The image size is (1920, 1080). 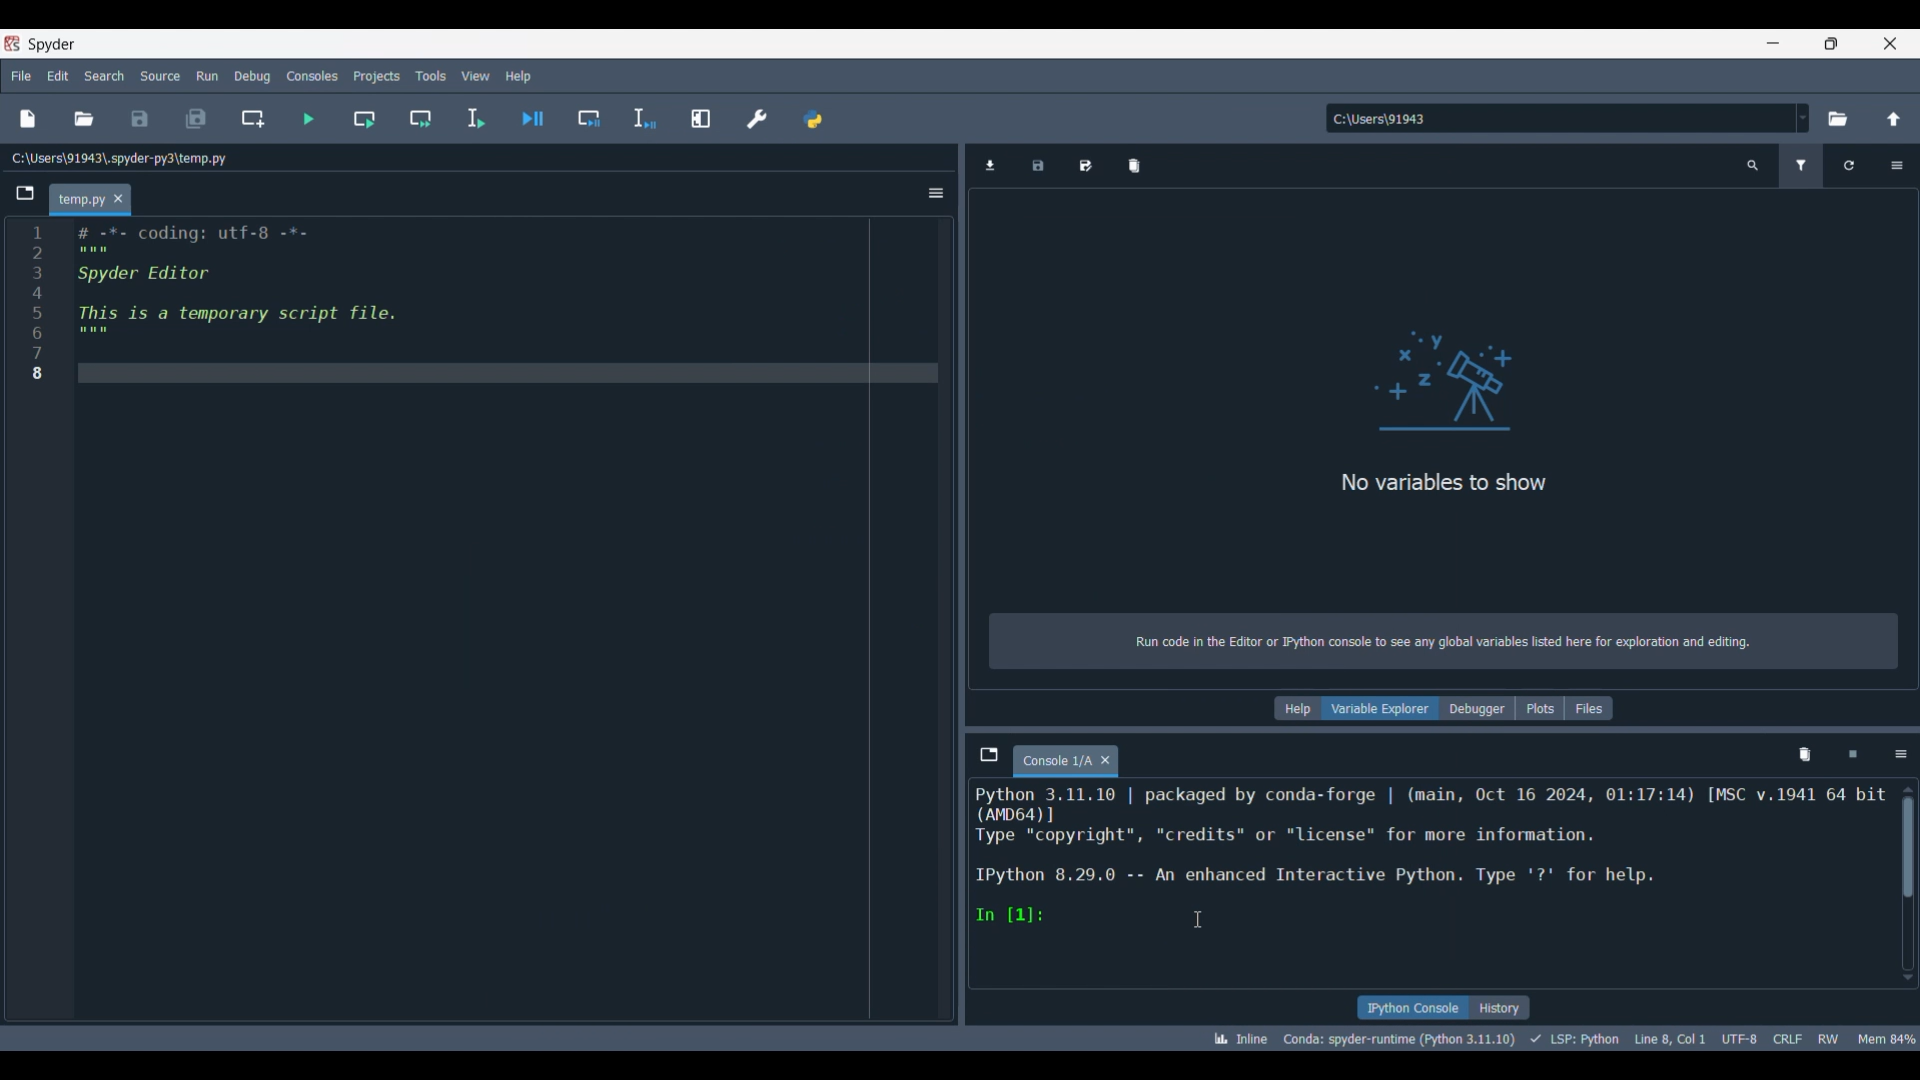 I want to click on Help menu, so click(x=518, y=76).